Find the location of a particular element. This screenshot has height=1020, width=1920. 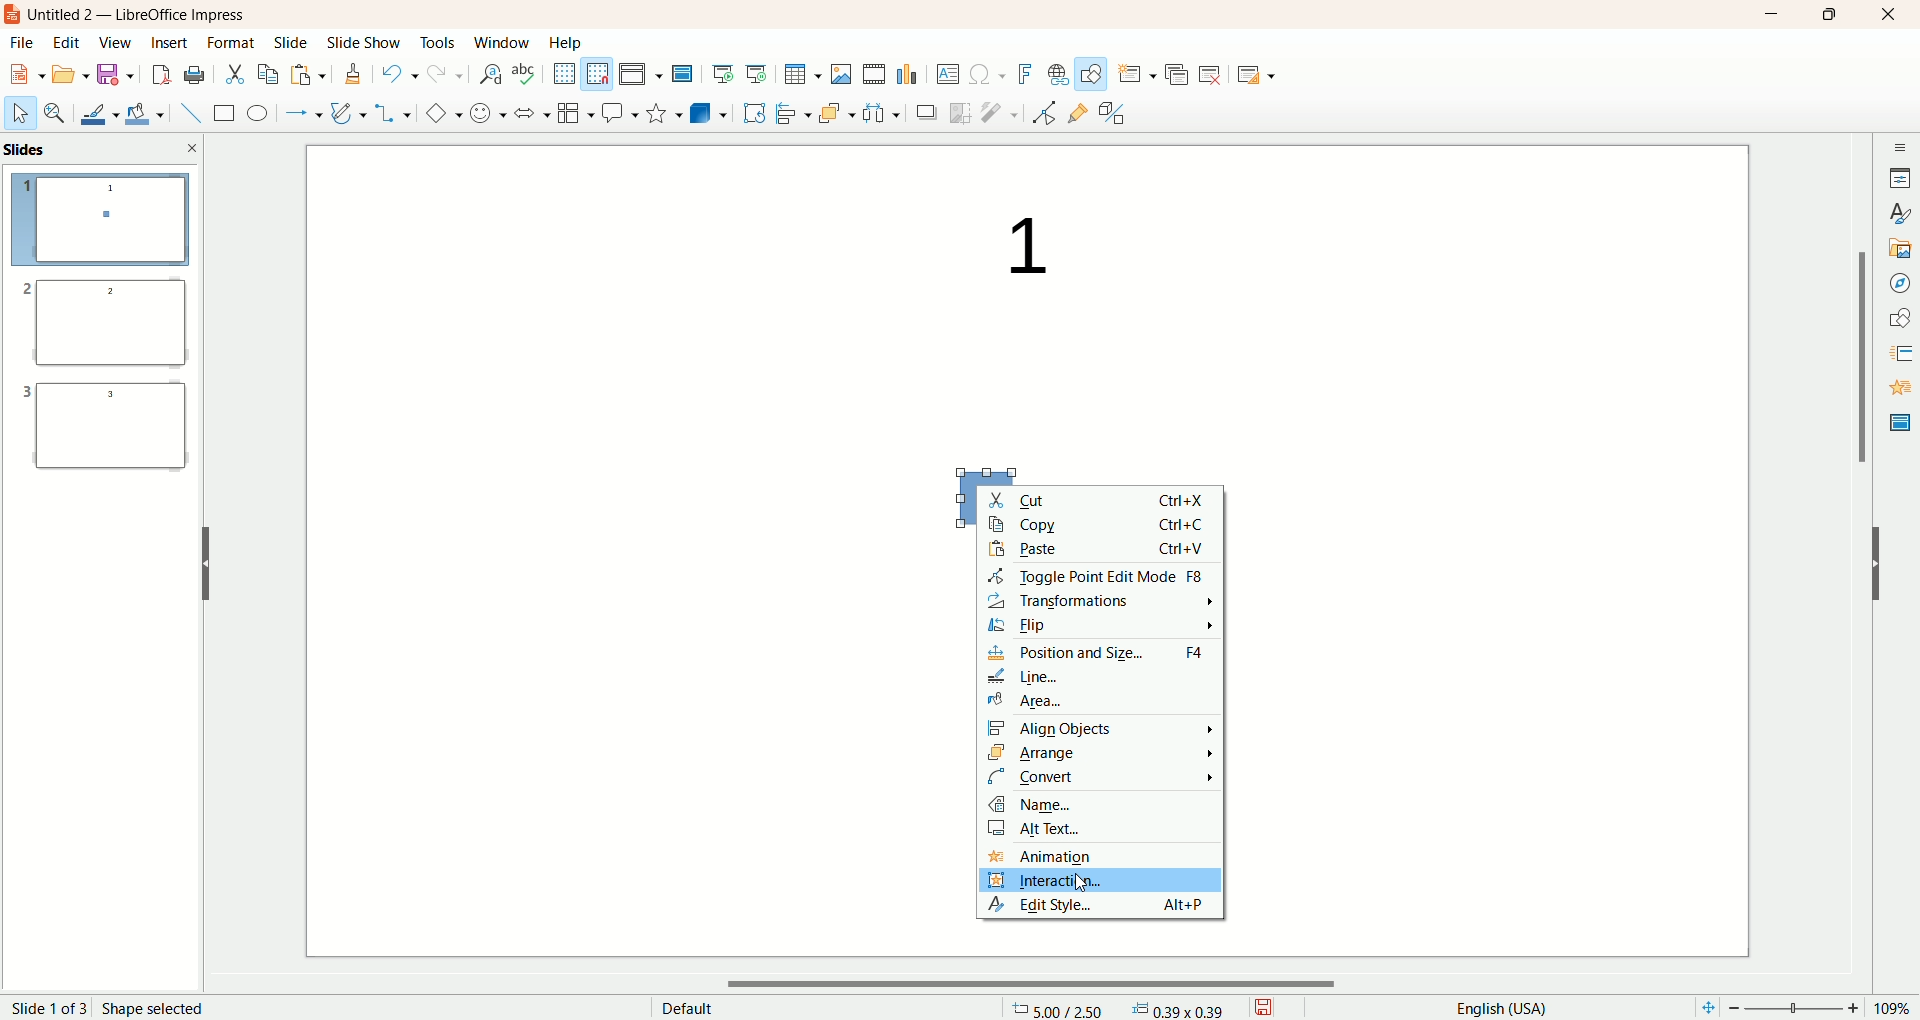

cursor is located at coordinates (1088, 891).